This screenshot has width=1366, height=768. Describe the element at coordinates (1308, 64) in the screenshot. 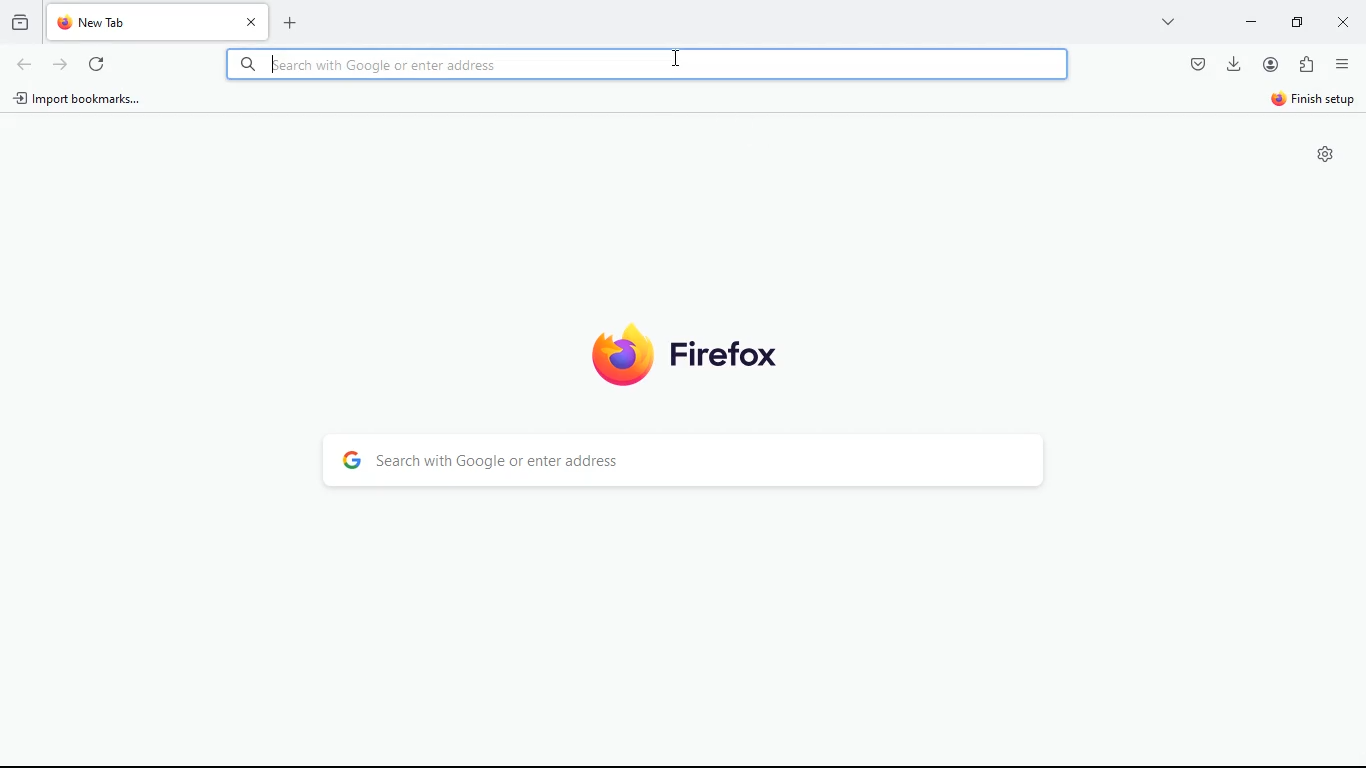

I see `extention` at that location.